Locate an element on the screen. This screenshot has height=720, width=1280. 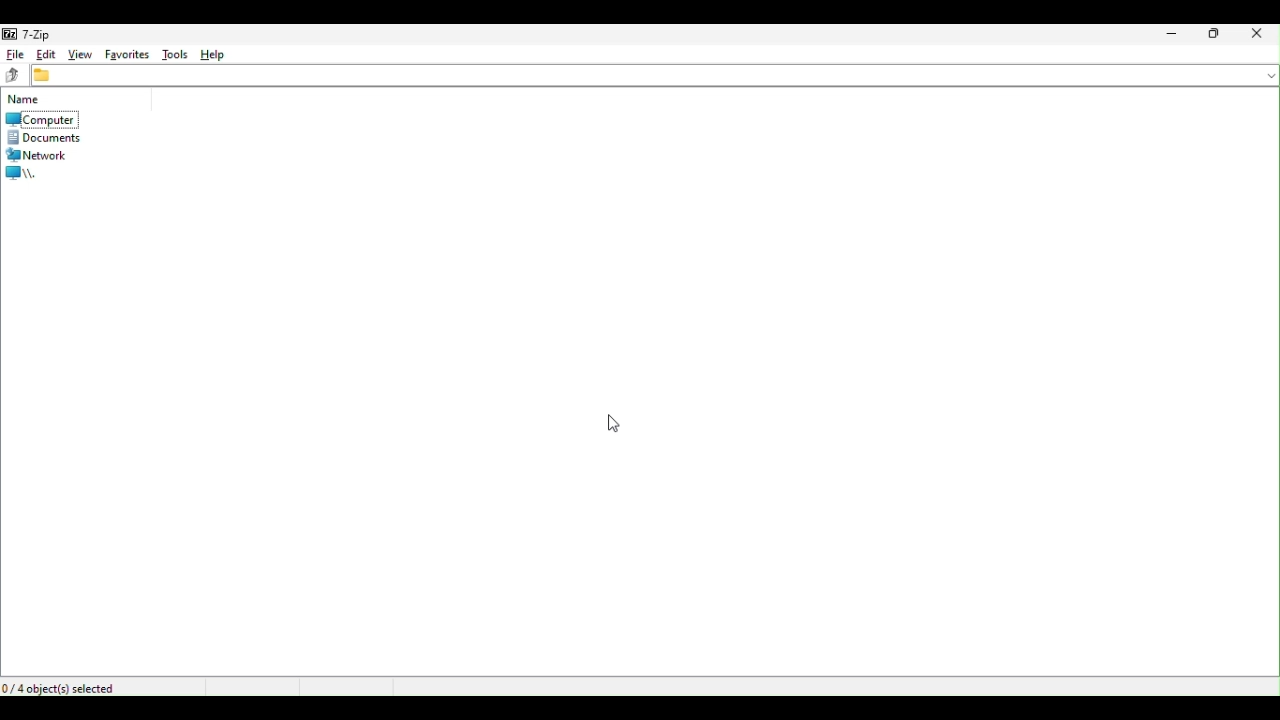
name is located at coordinates (30, 101).